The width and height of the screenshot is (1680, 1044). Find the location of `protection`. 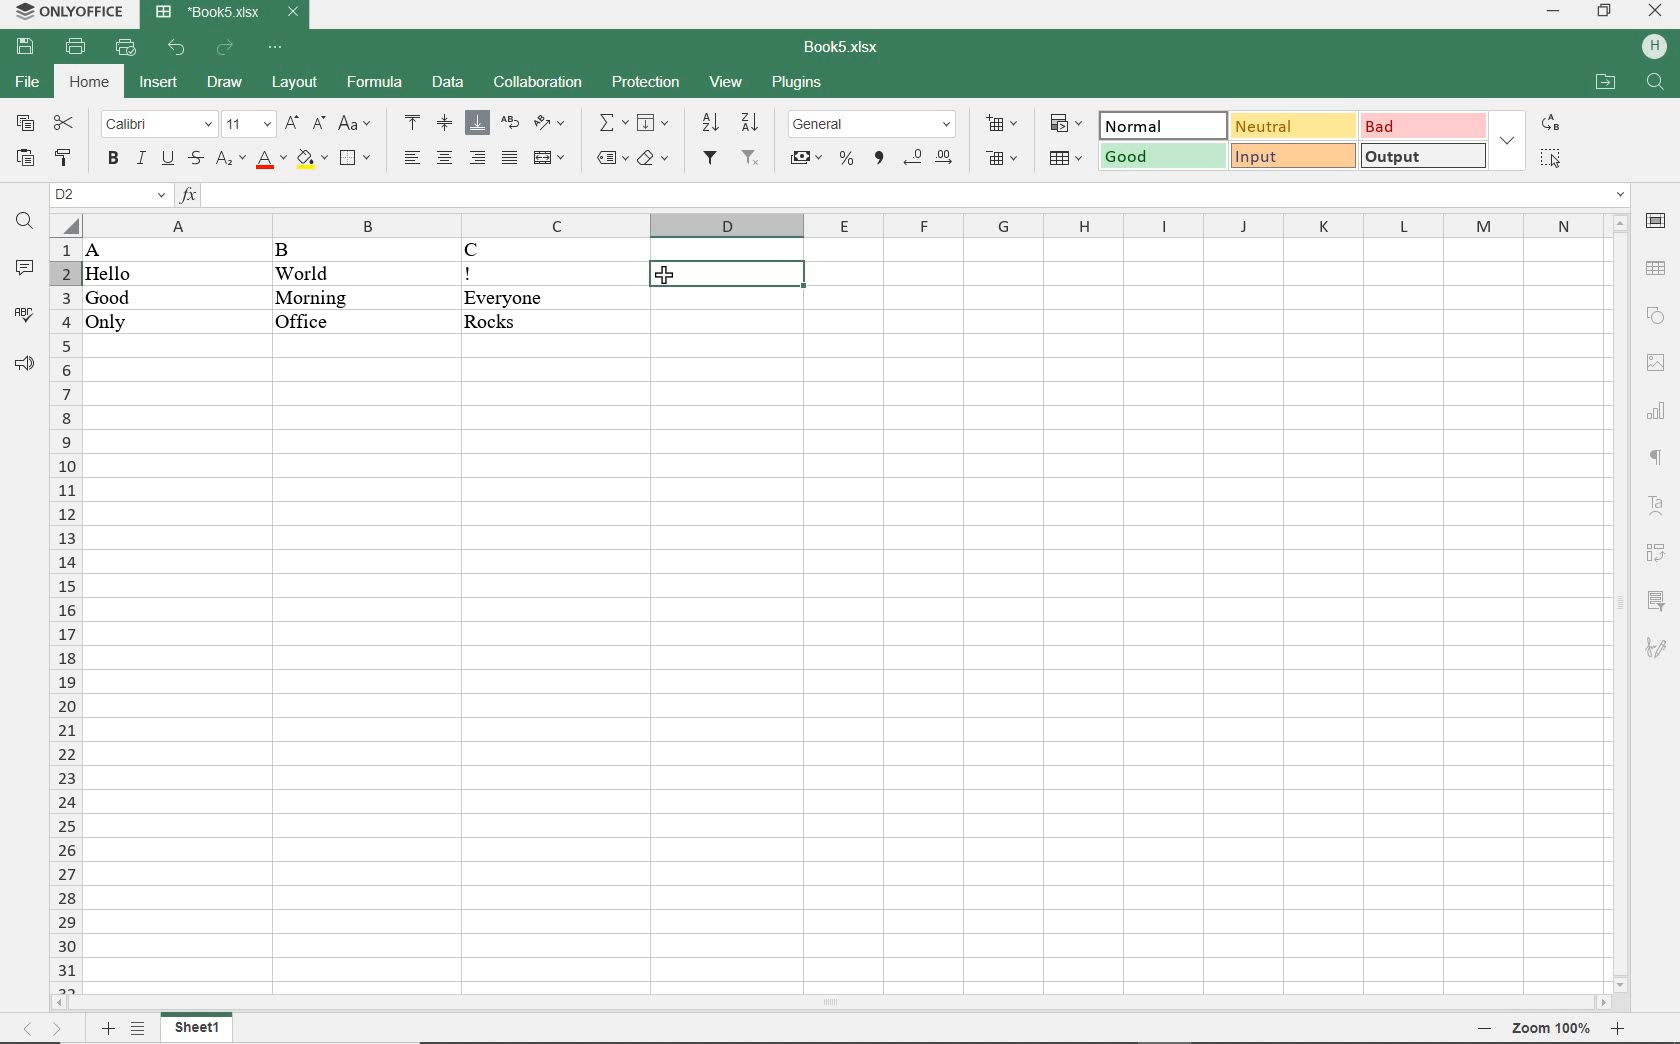

protection is located at coordinates (648, 84).